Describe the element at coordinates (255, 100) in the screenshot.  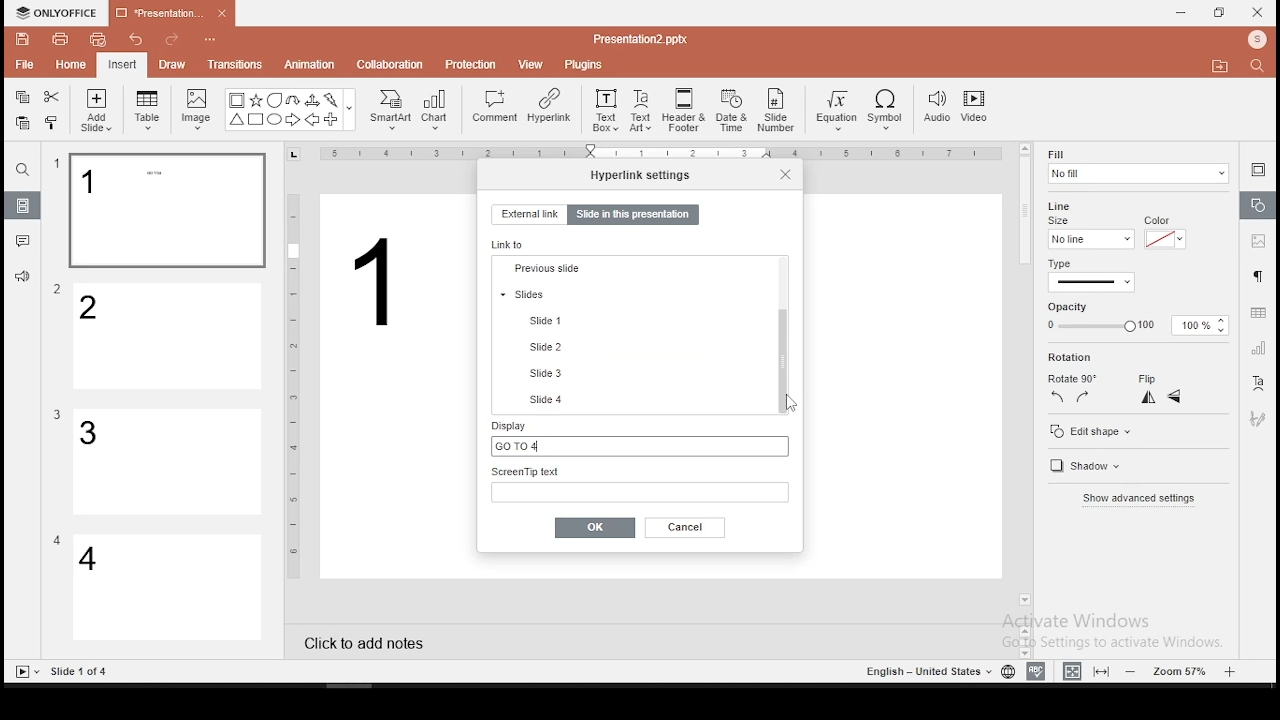
I see `Star` at that location.